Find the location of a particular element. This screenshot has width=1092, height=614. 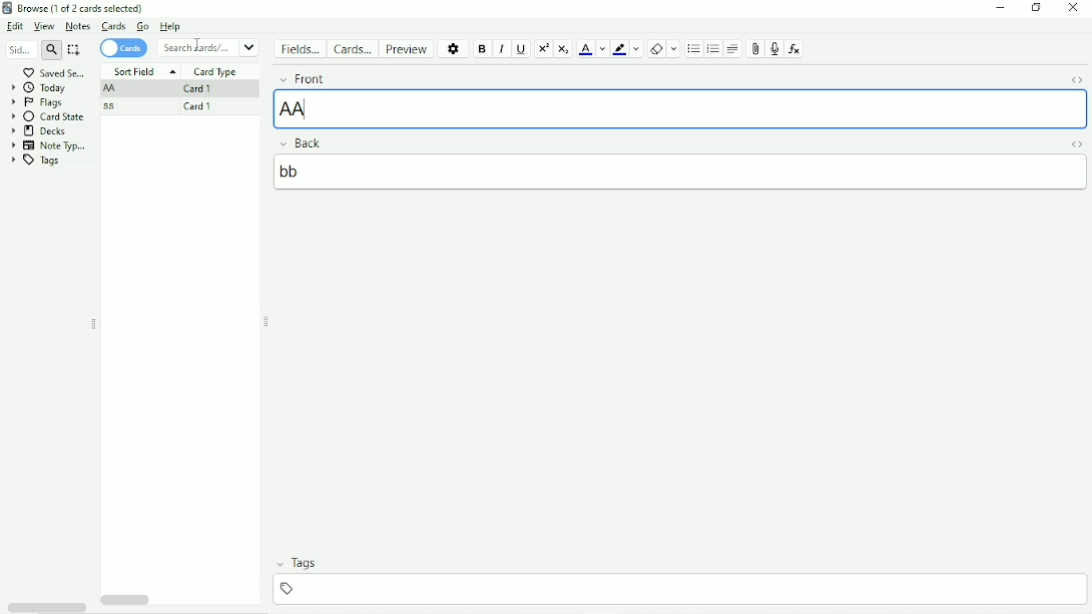

Edit is located at coordinates (16, 27).